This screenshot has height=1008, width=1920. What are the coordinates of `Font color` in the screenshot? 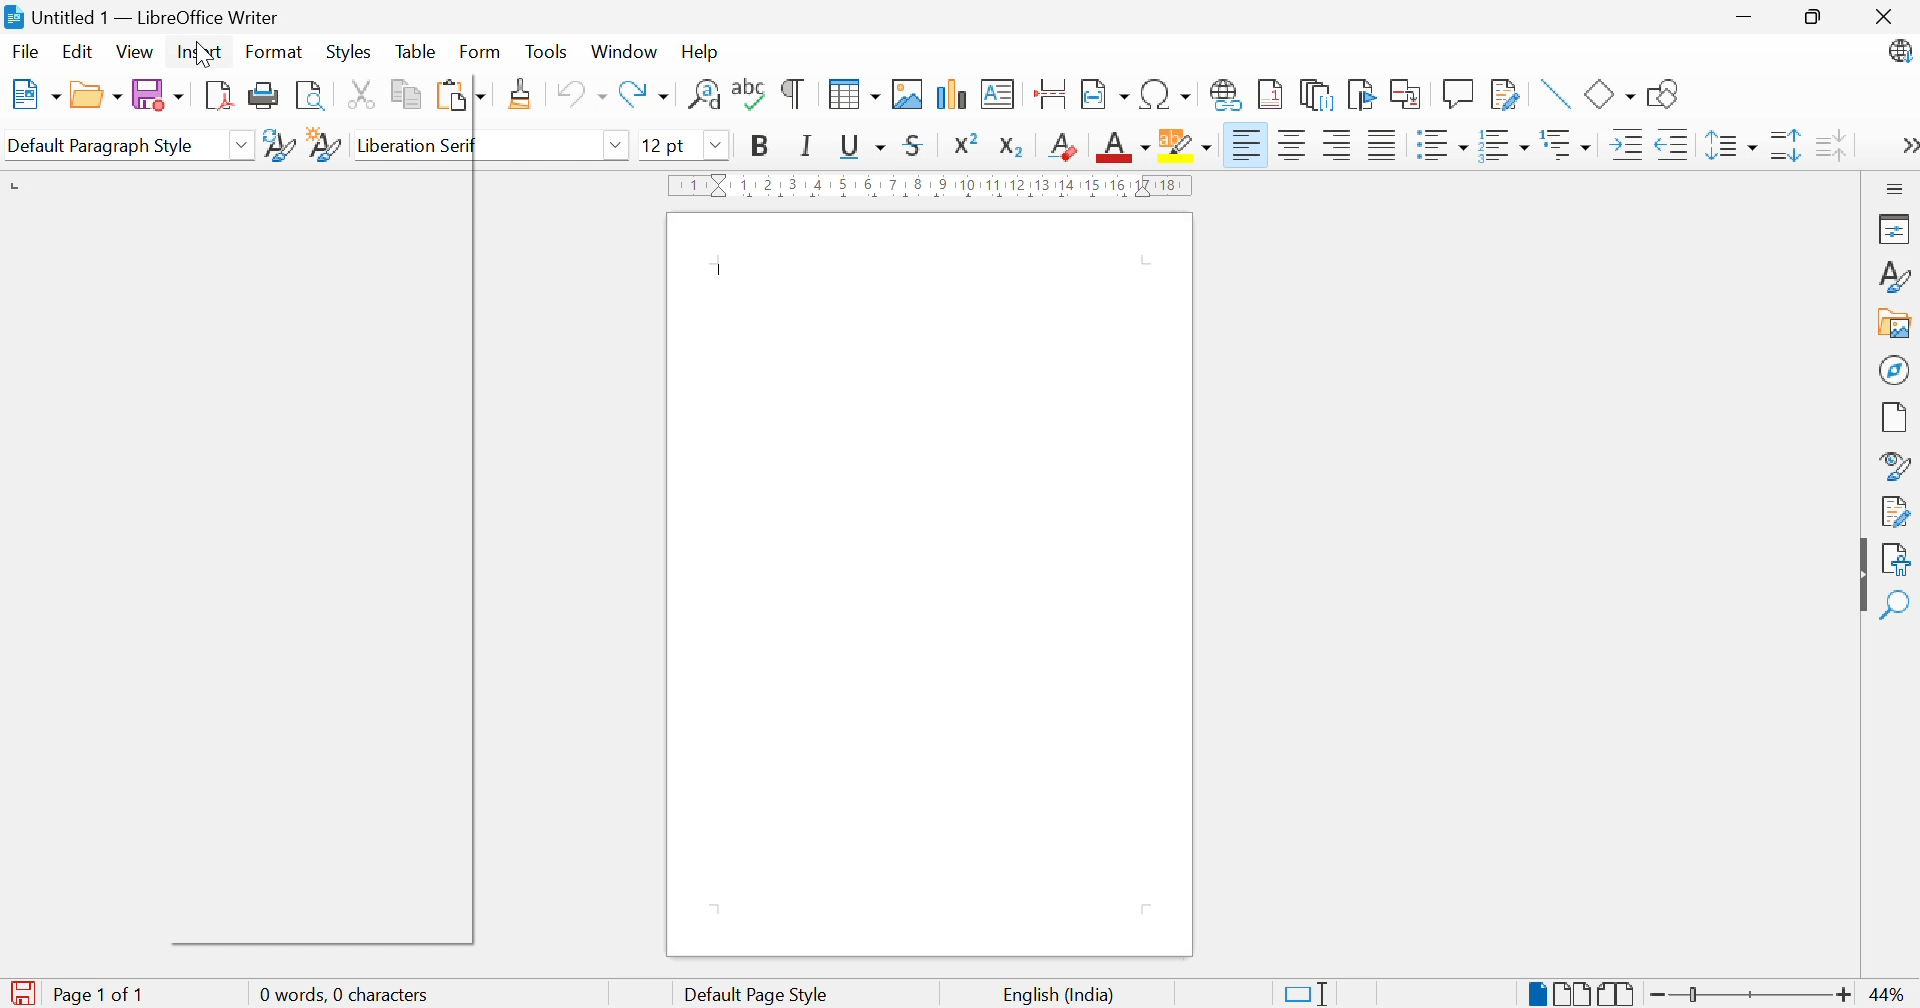 It's located at (1125, 149).